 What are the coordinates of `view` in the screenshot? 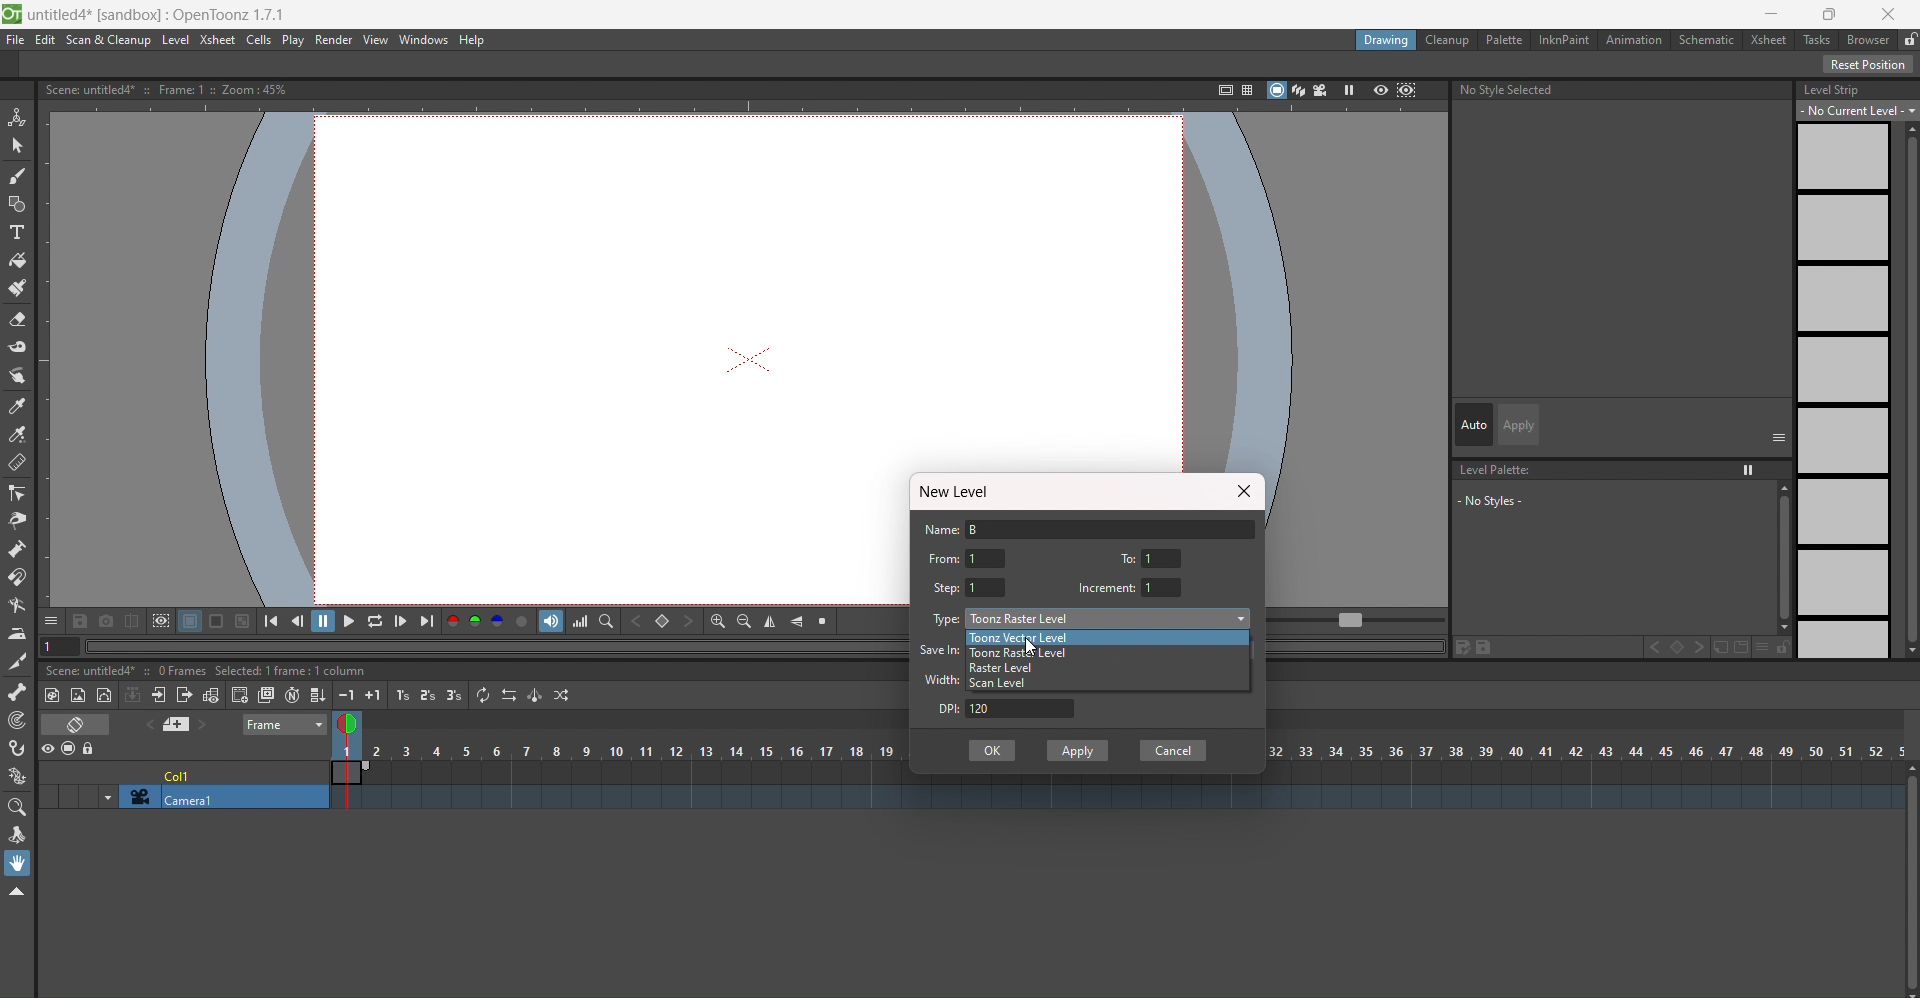 It's located at (352, 727).